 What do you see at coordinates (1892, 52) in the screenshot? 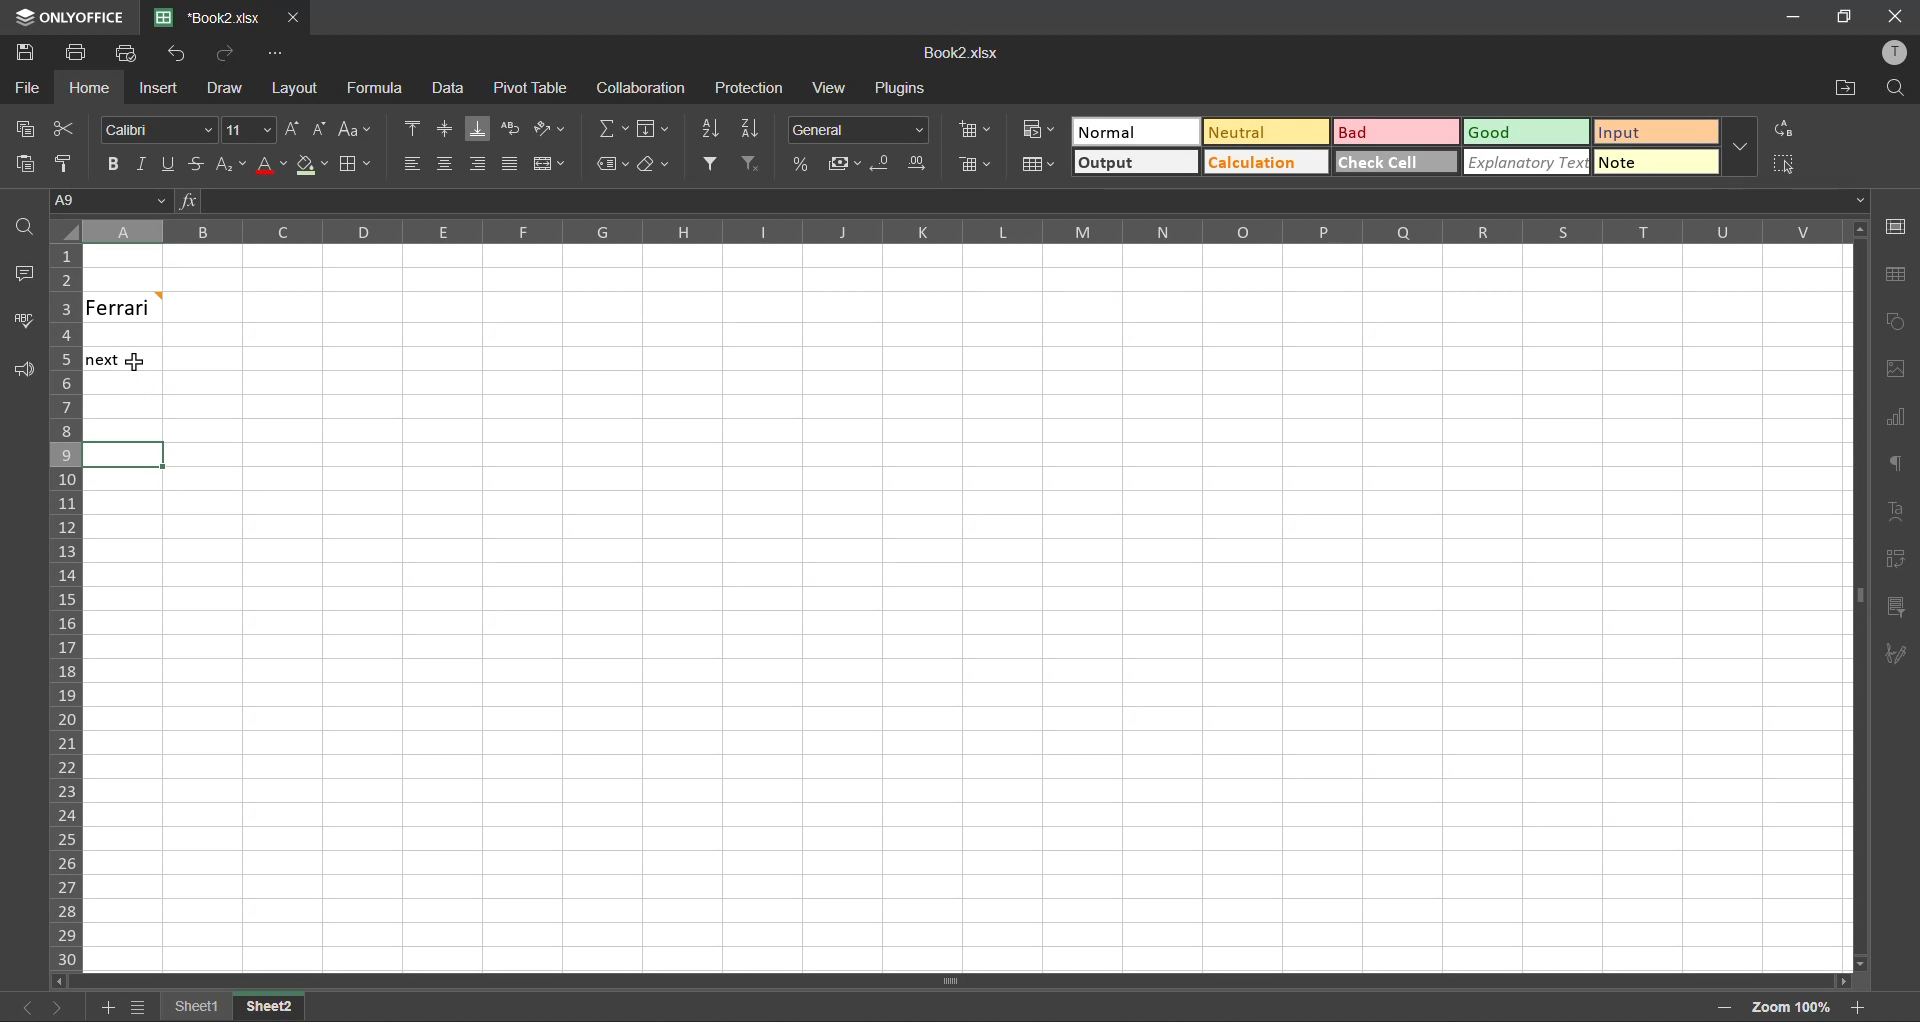
I see `profile` at bounding box center [1892, 52].